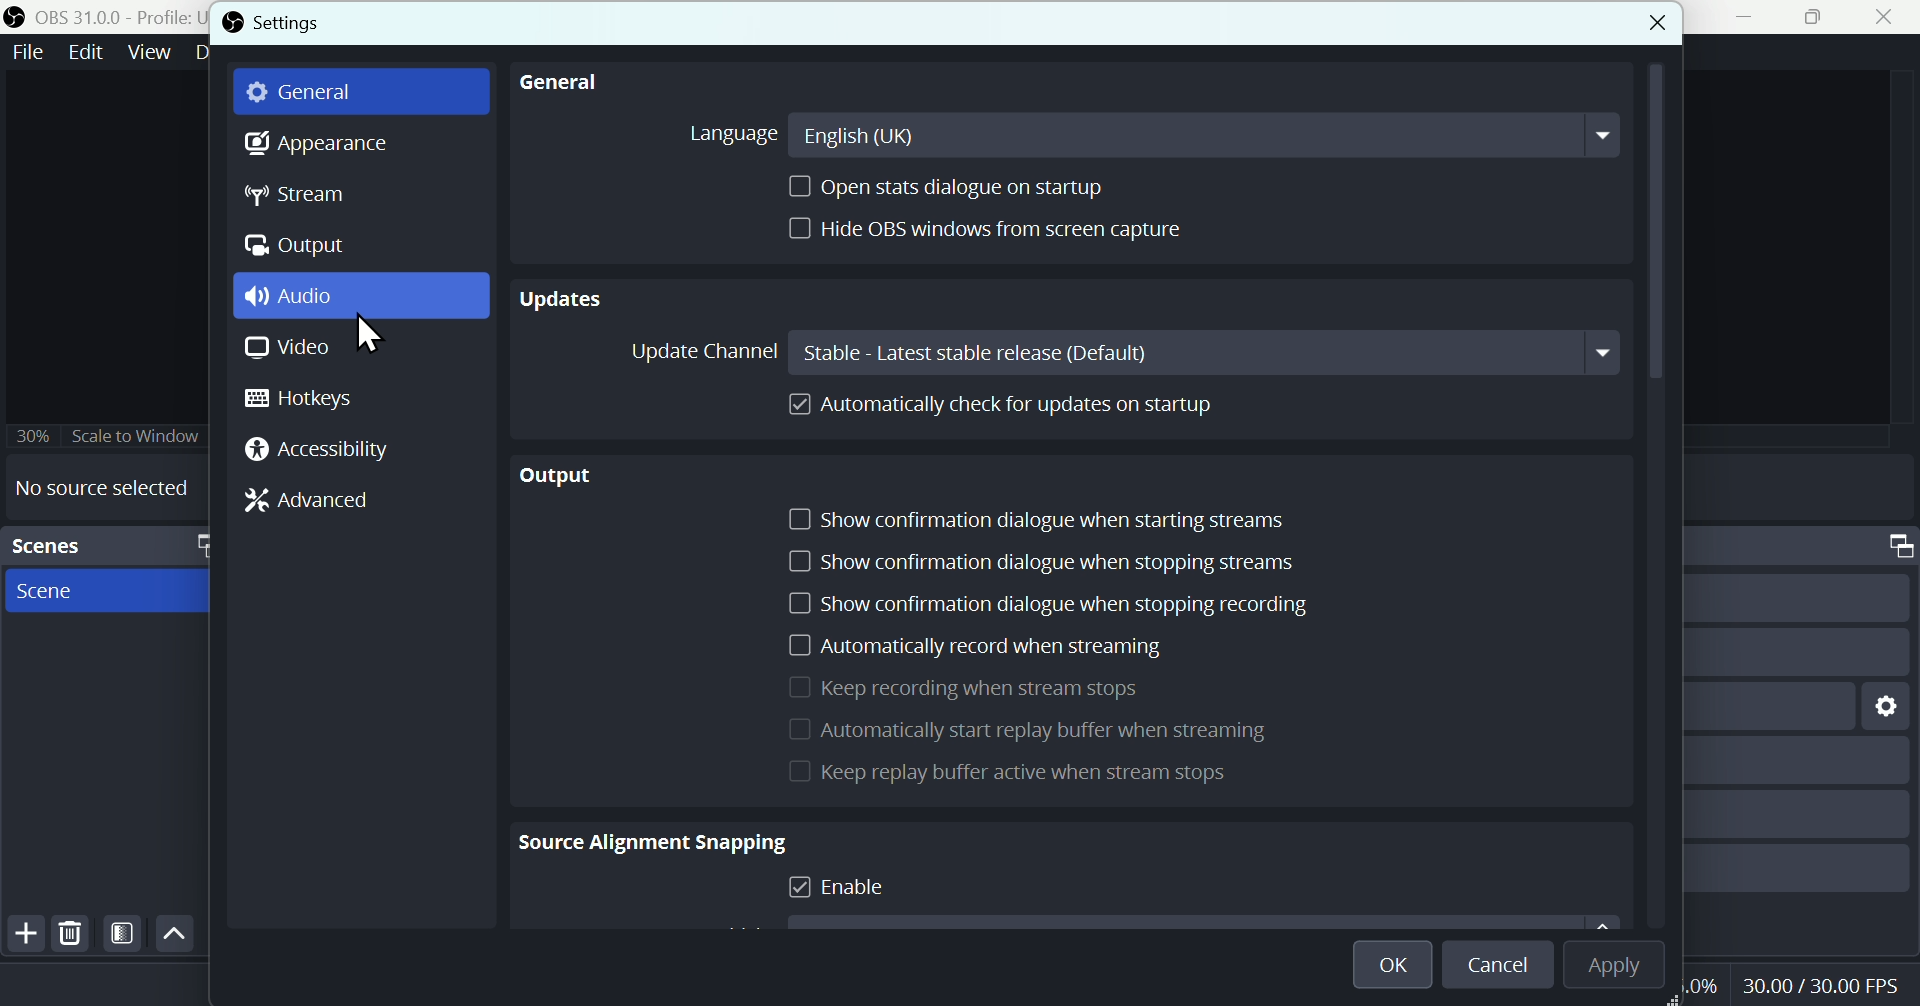 This screenshot has height=1006, width=1920. I want to click on 30% scale to window, so click(104, 437).